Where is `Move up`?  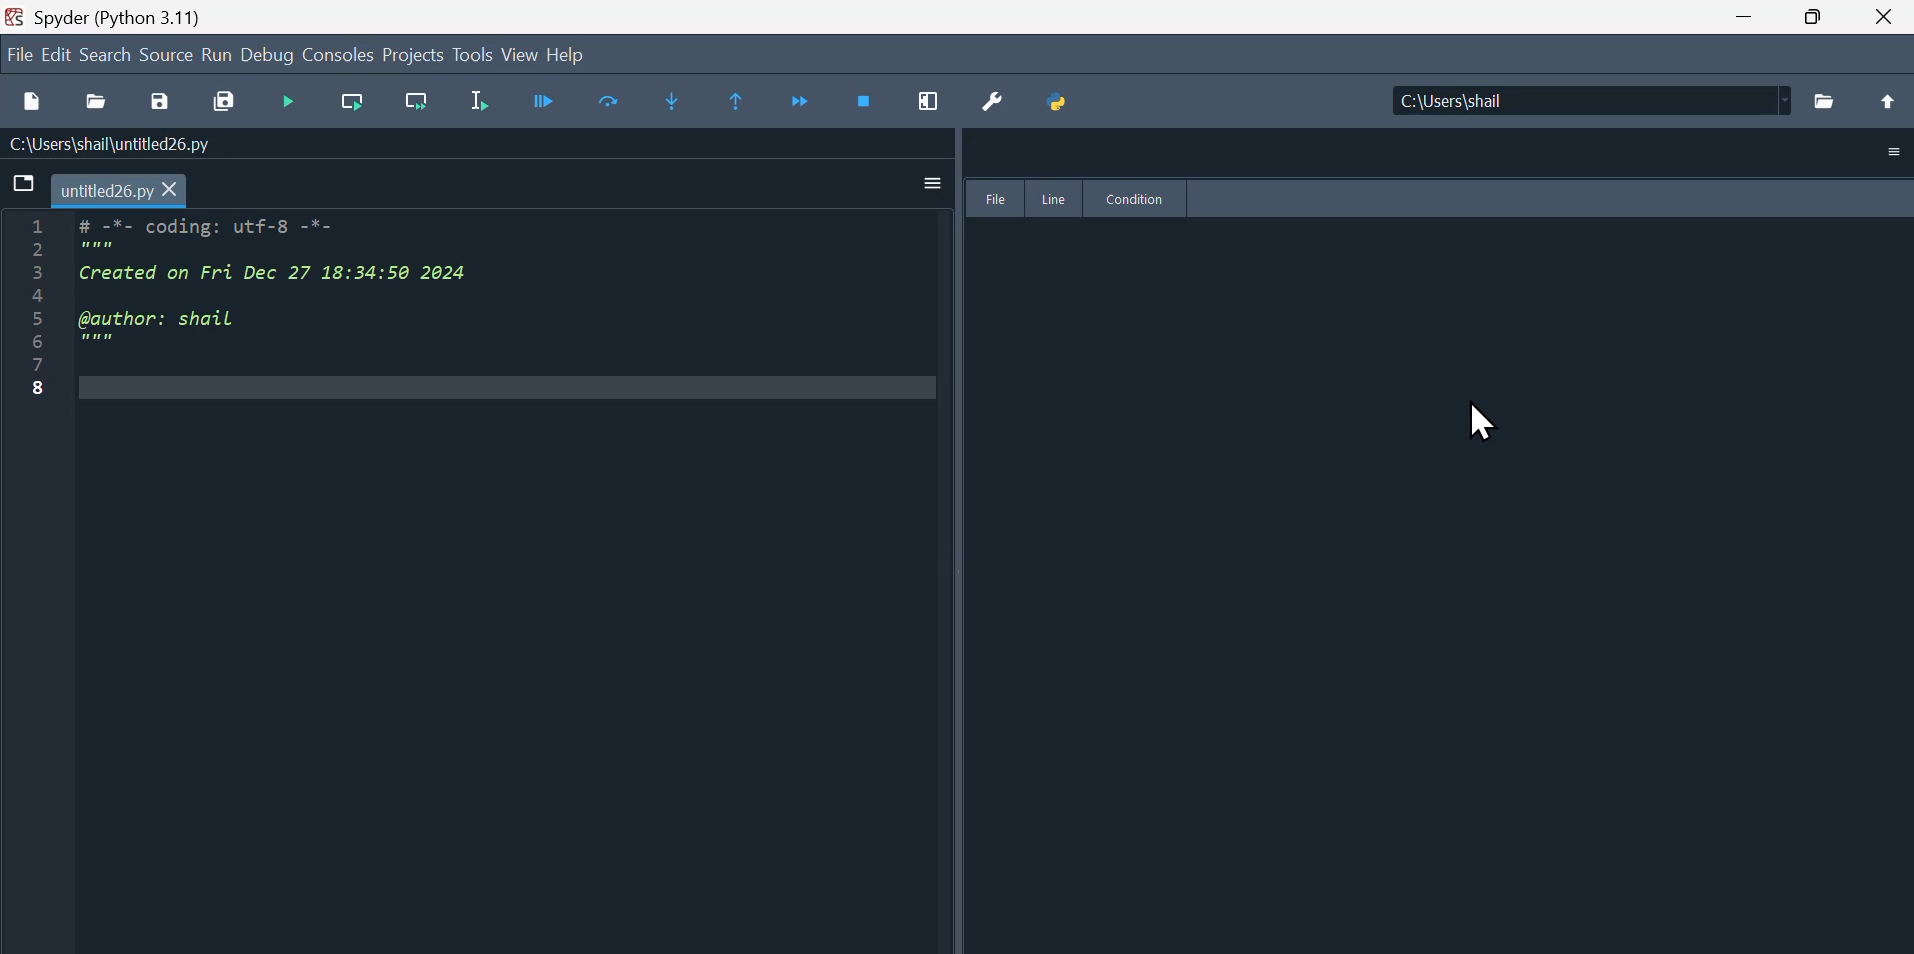 Move up is located at coordinates (1883, 102).